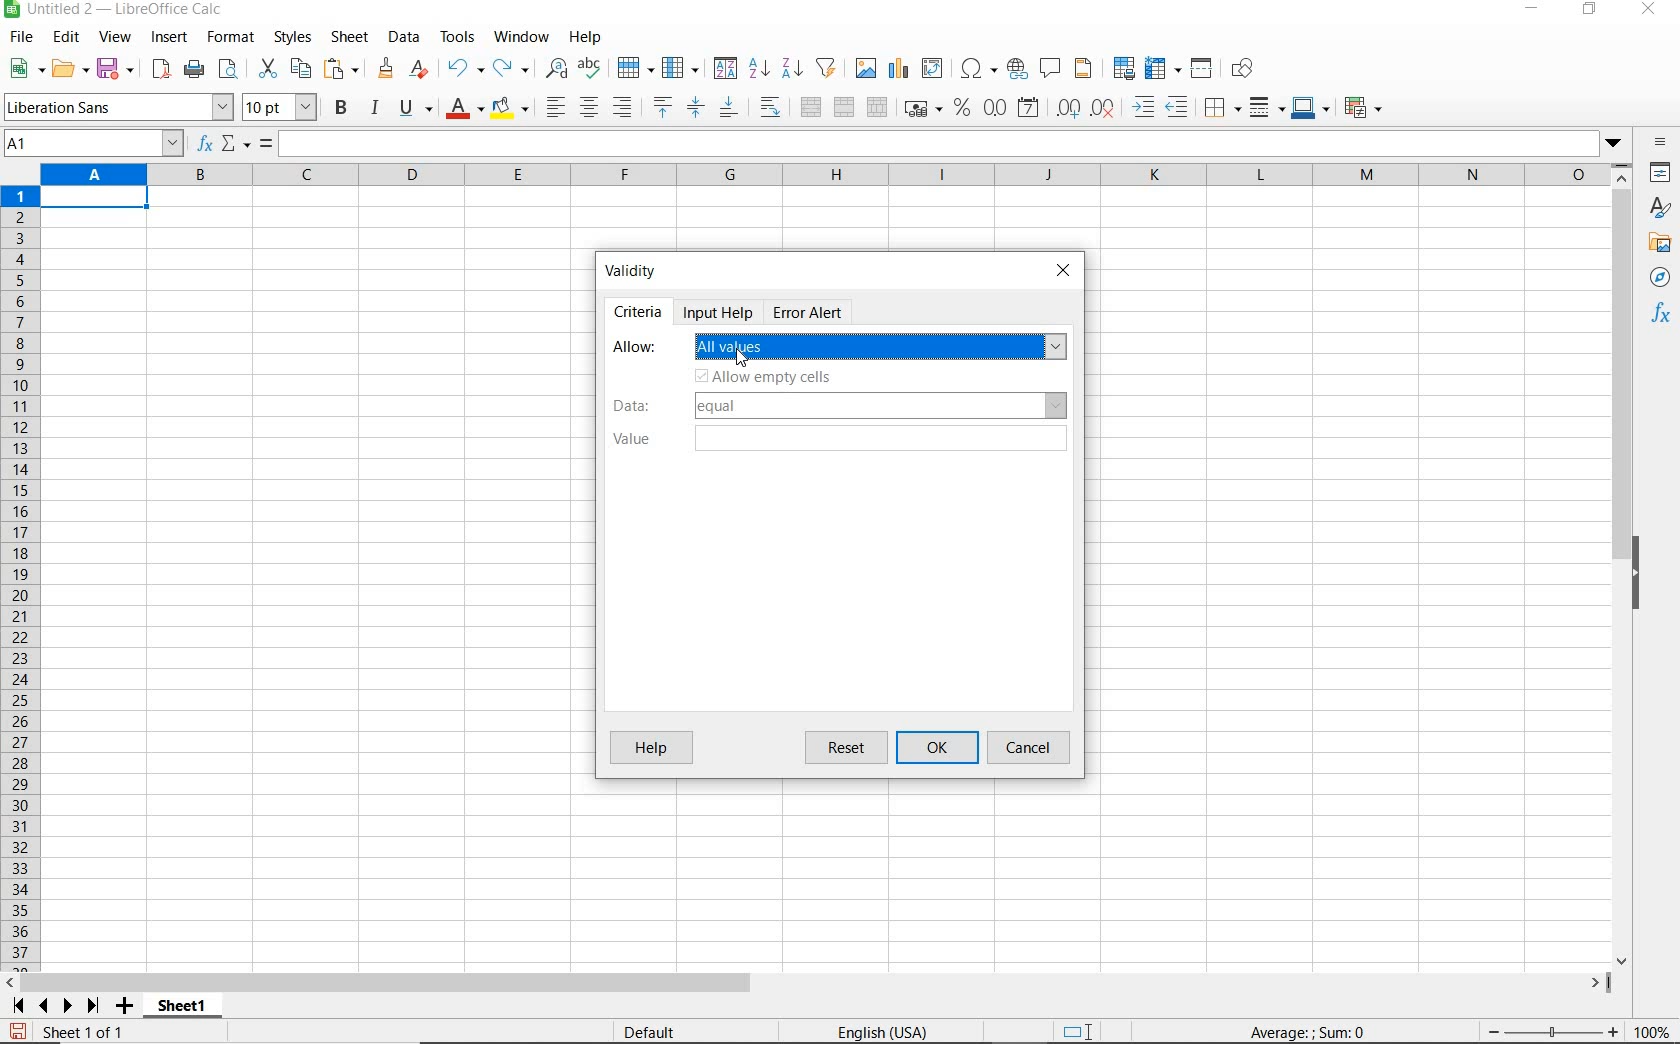 This screenshot has height=1044, width=1680. Describe the element at coordinates (1647, 10) in the screenshot. I see `close` at that location.